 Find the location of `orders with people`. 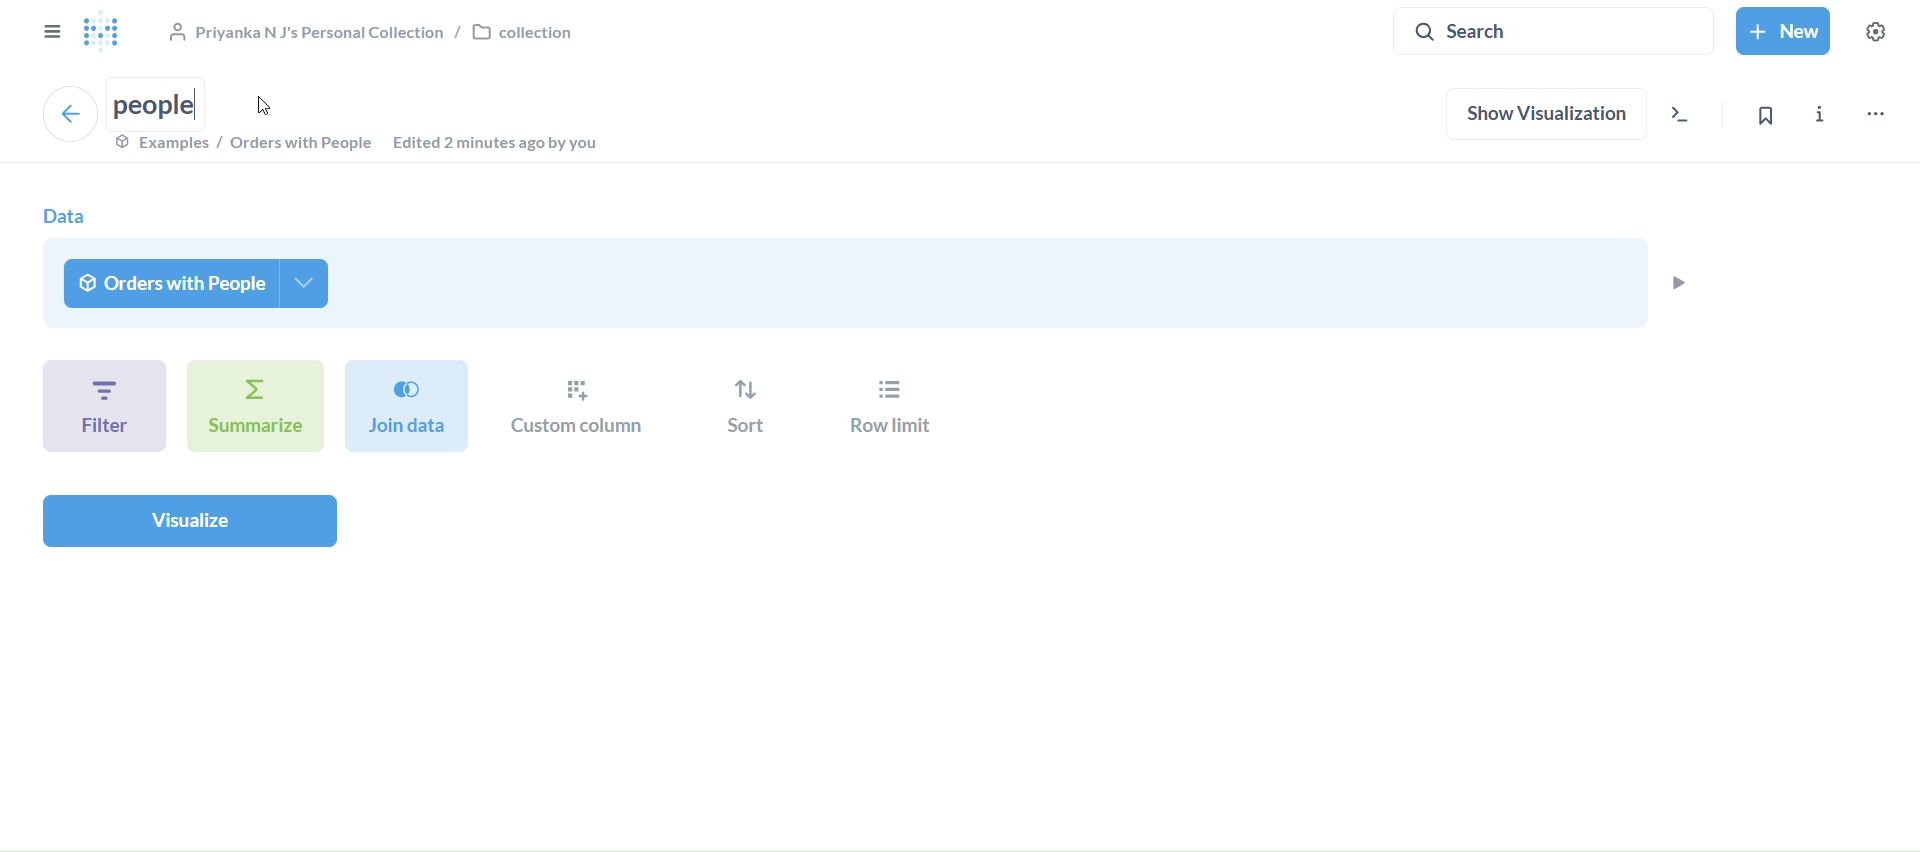

orders with people is located at coordinates (200, 283).